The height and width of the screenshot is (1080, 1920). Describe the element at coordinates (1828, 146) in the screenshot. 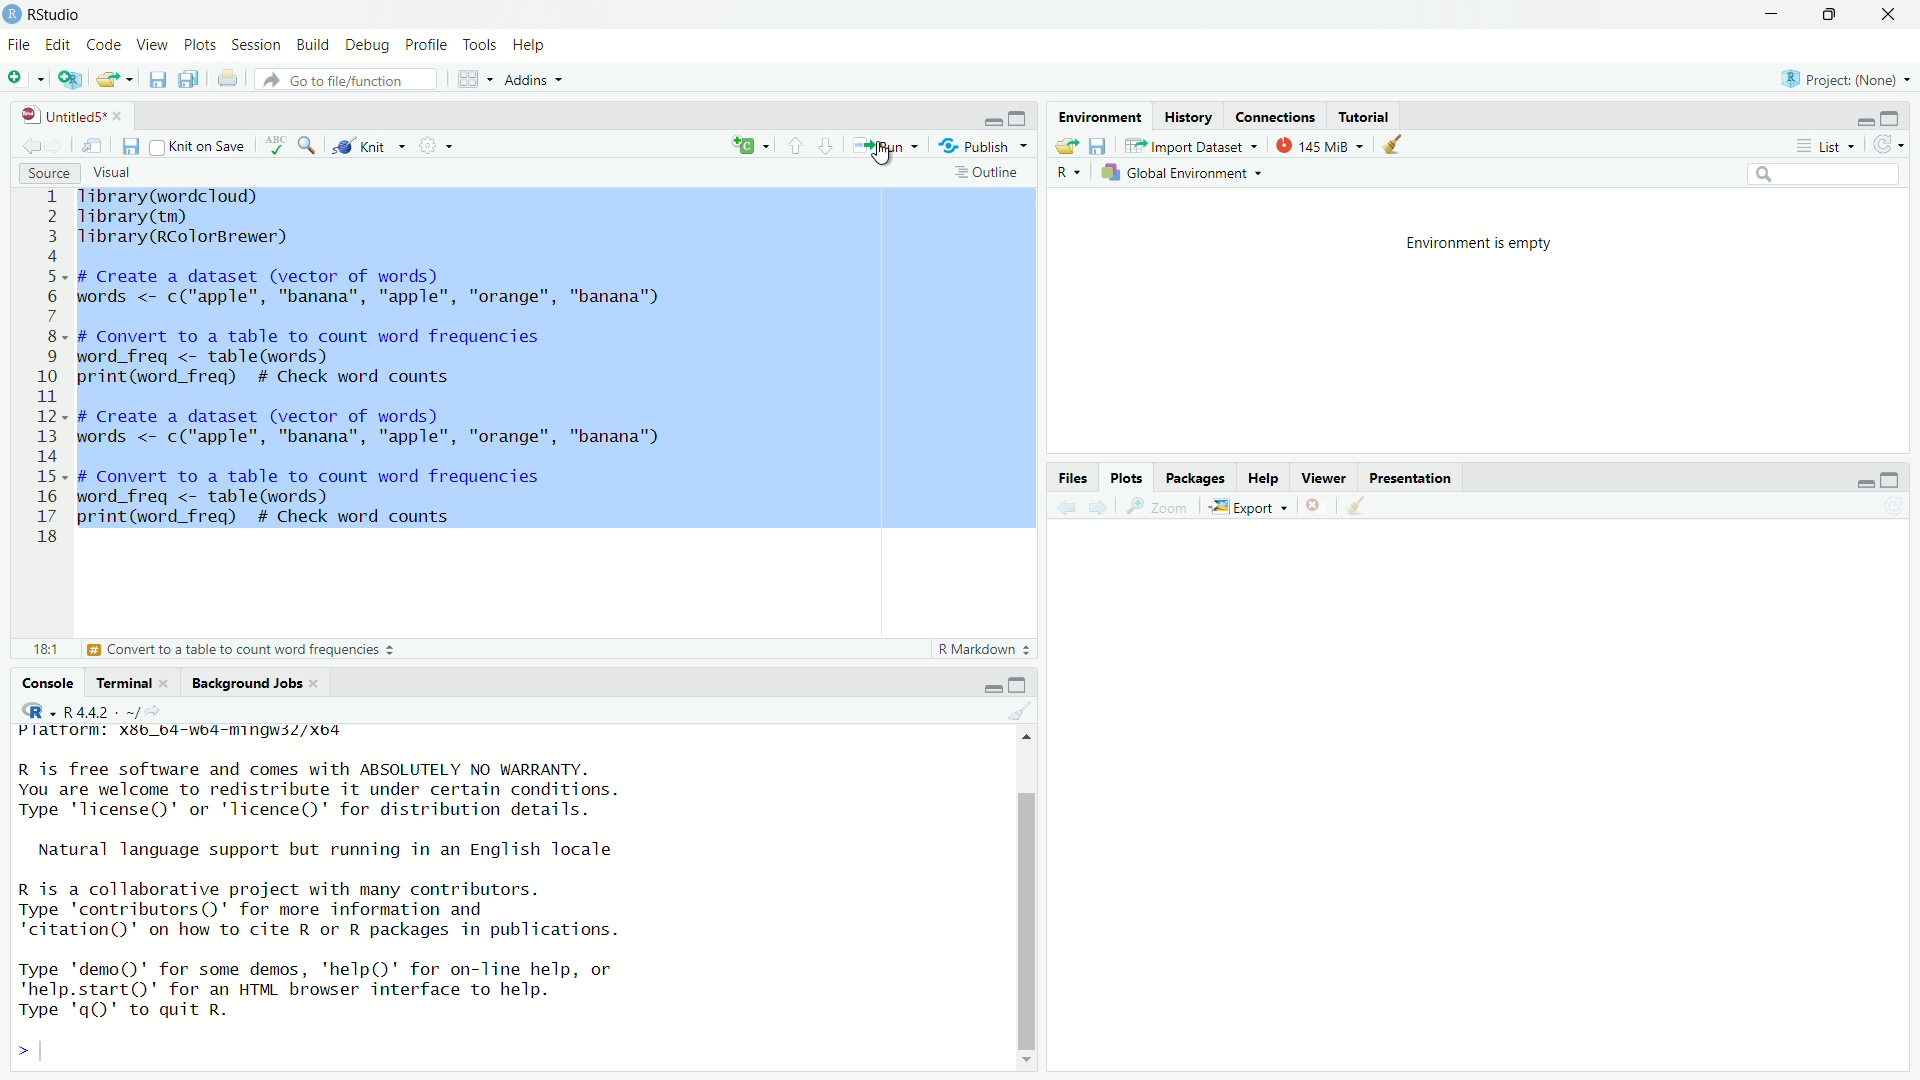

I see `List` at that location.